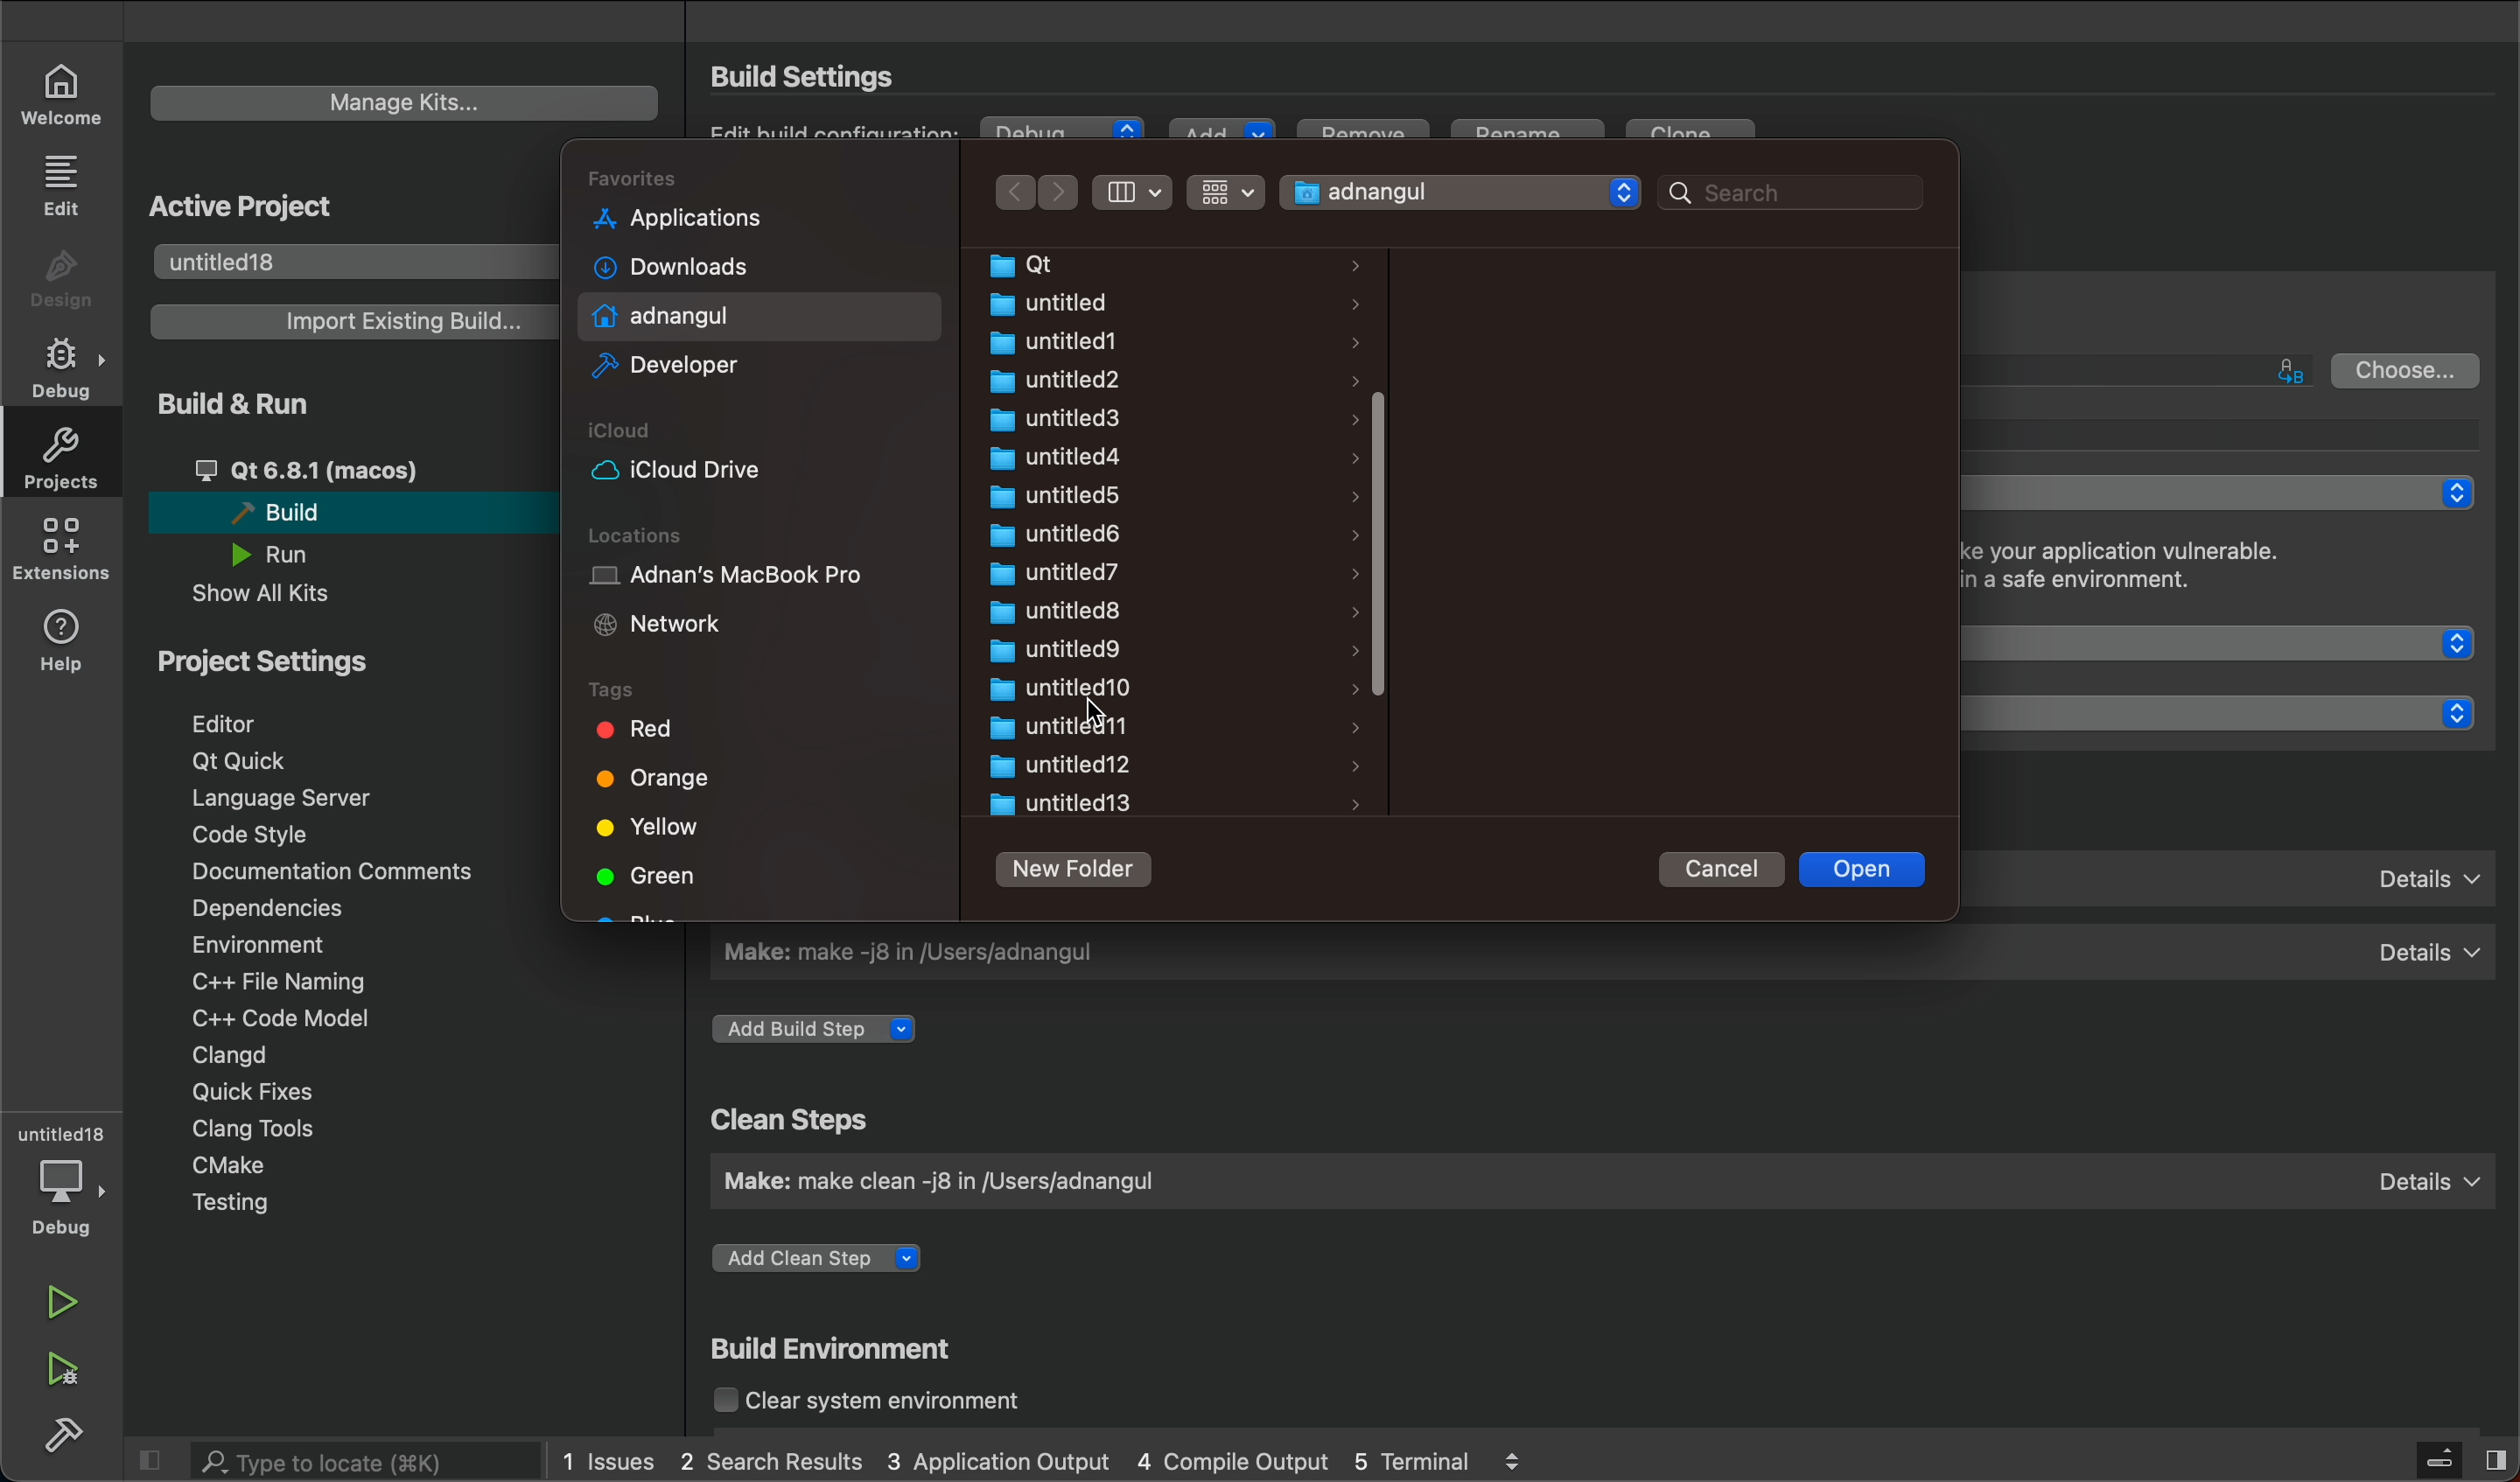 The width and height of the screenshot is (2520, 1482). What do you see at coordinates (355, 322) in the screenshot?
I see `import existing build` at bounding box center [355, 322].